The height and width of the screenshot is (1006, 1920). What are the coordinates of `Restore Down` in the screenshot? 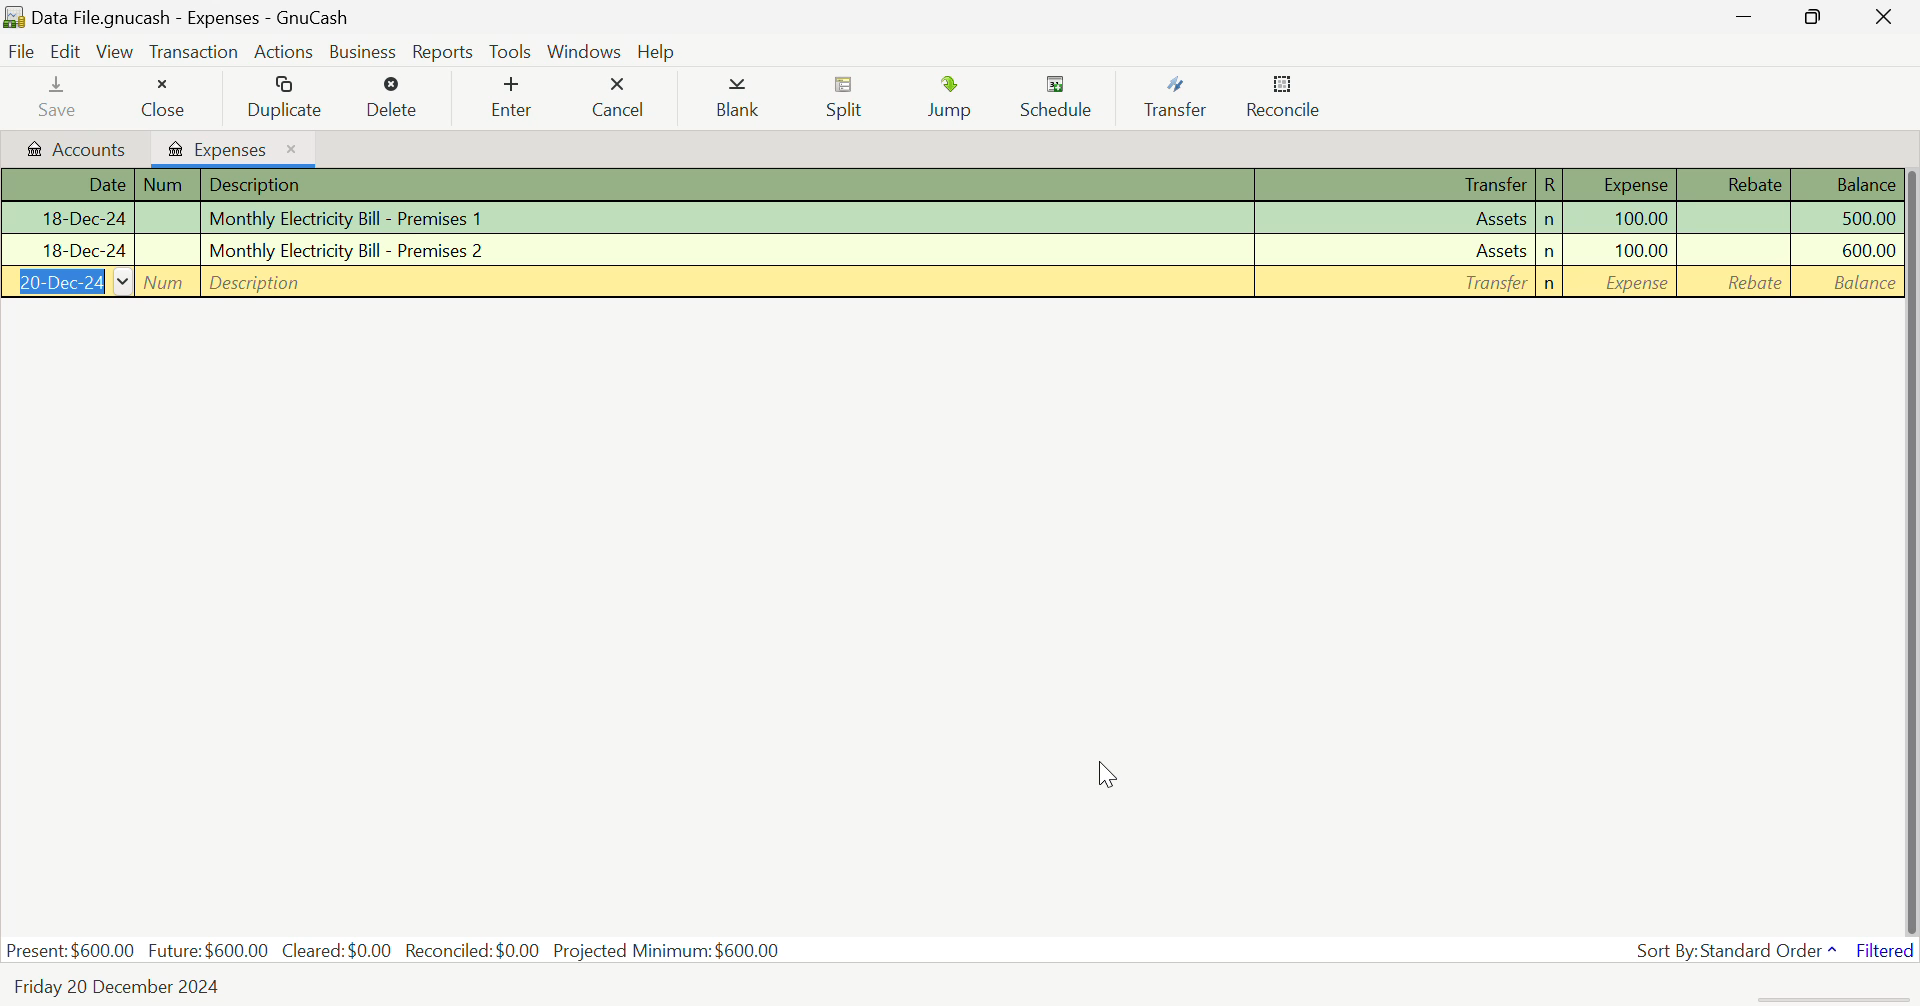 It's located at (1753, 17).